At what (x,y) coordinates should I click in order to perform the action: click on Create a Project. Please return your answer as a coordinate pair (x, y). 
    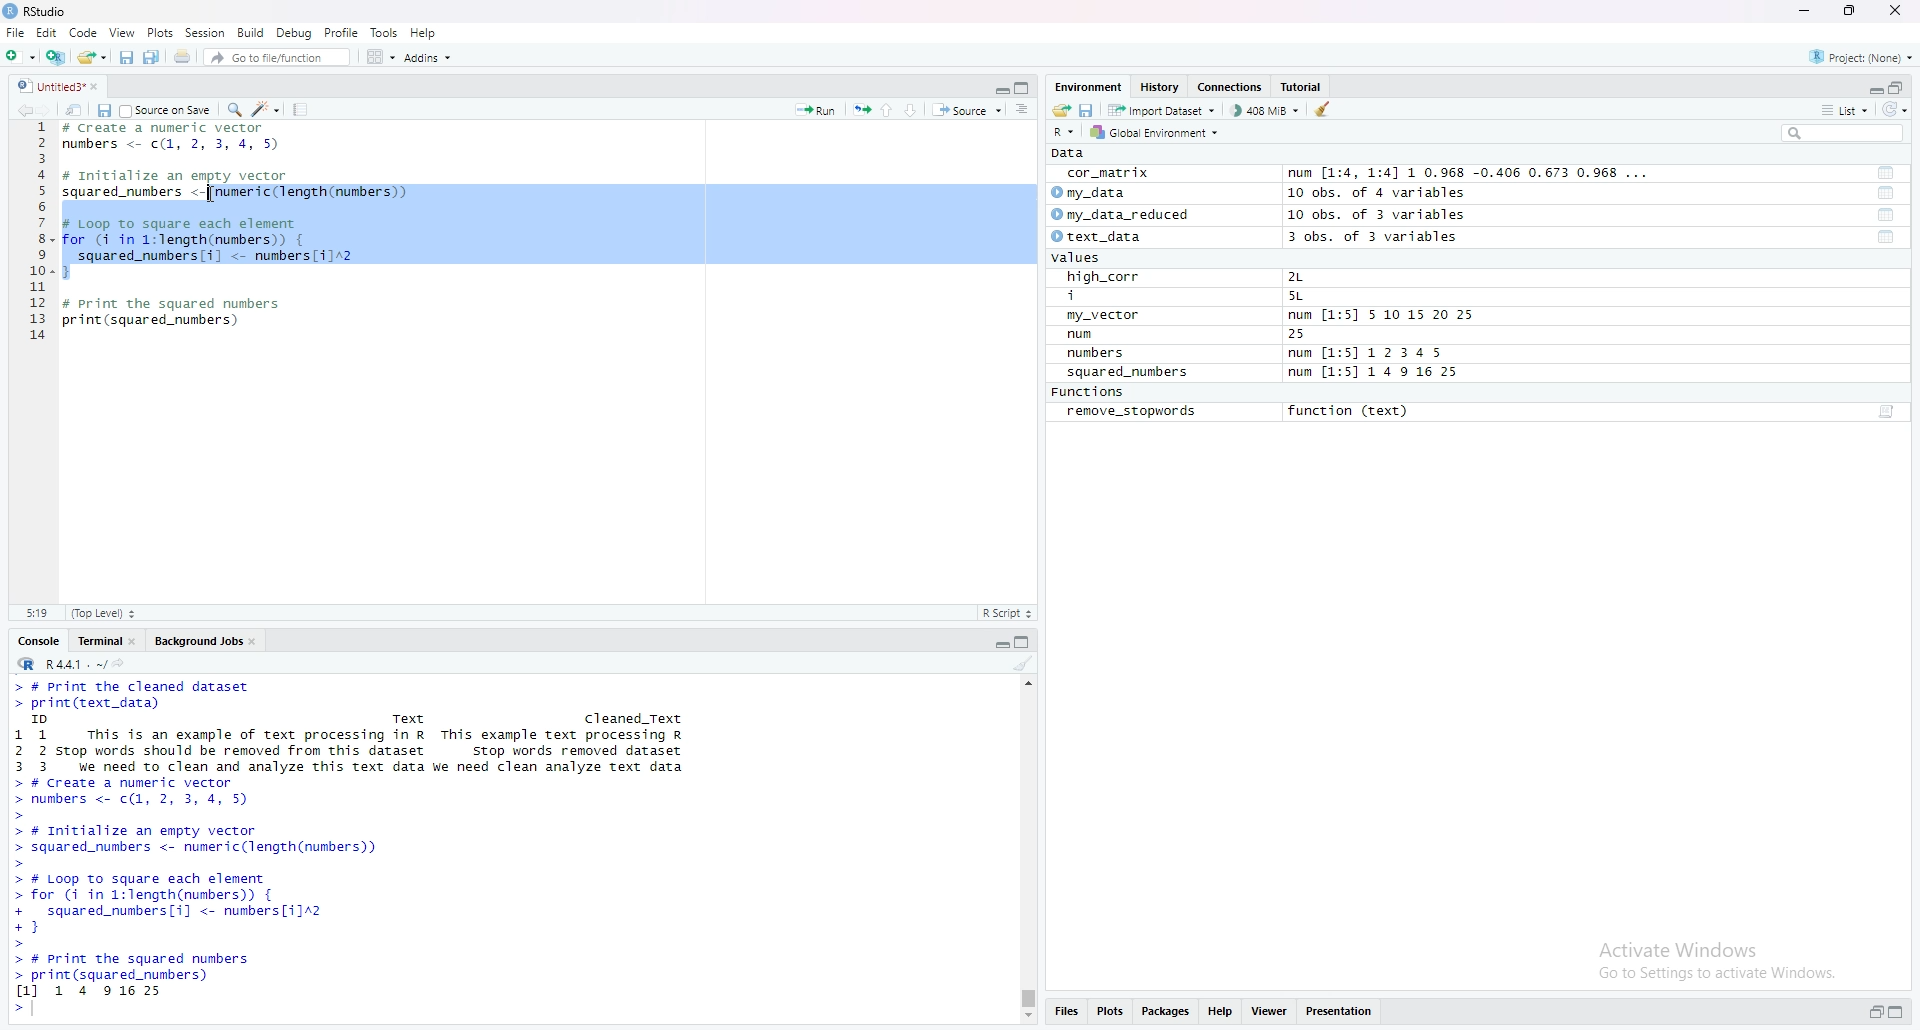
    Looking at the image, I should click on (55, 54).